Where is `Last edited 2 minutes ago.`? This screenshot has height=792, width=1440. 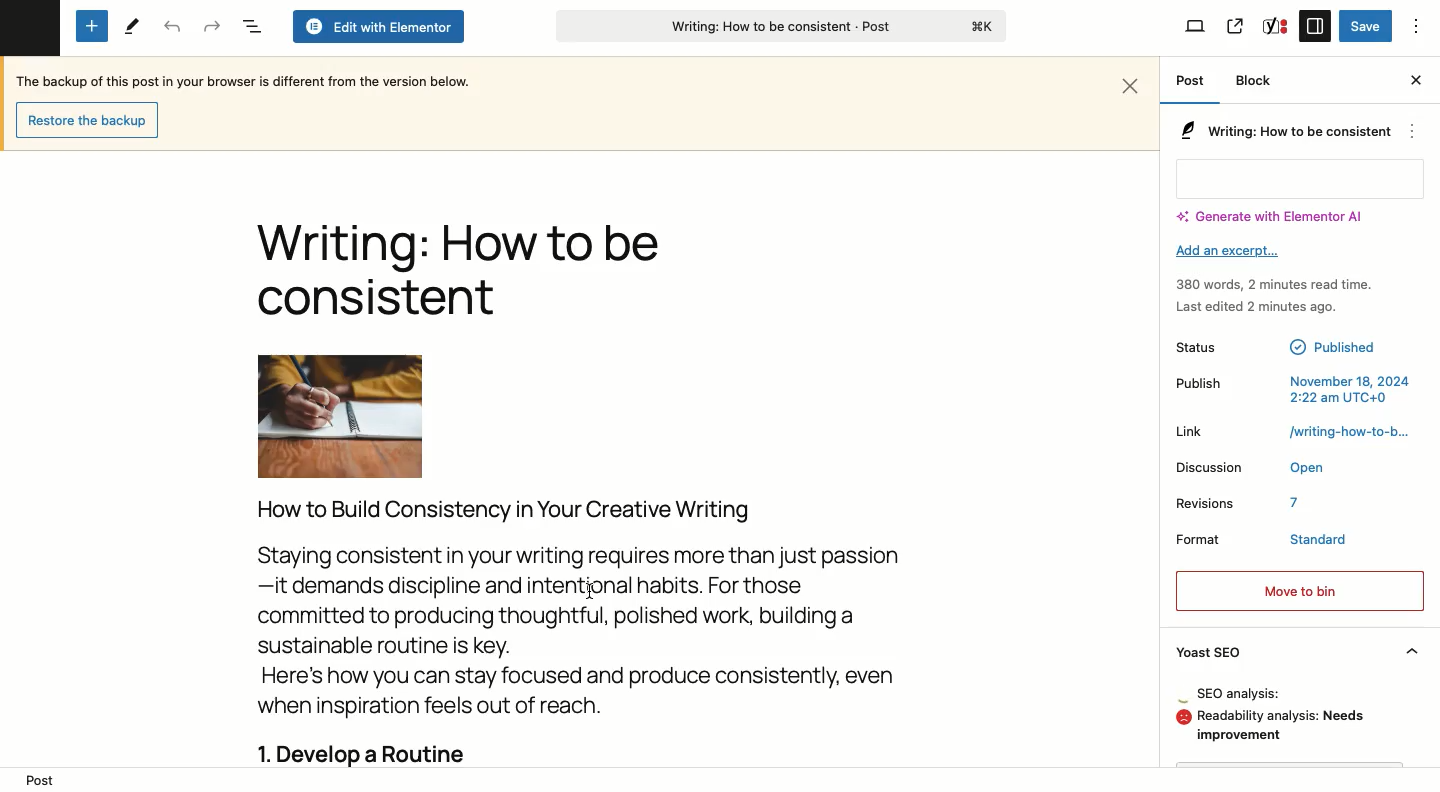 Last edited 2 minutes ago. is located at coordinates (1258, 311).